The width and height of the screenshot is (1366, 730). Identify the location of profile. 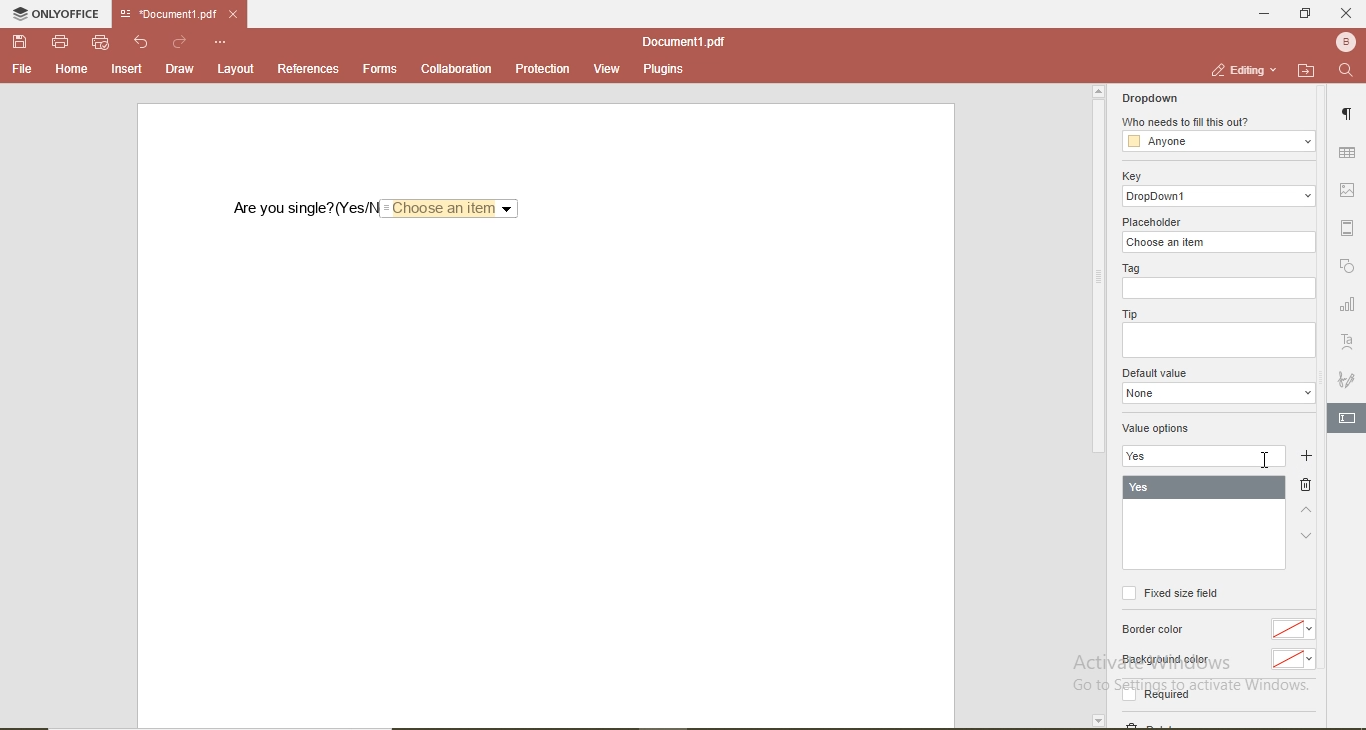
(1347, 43).